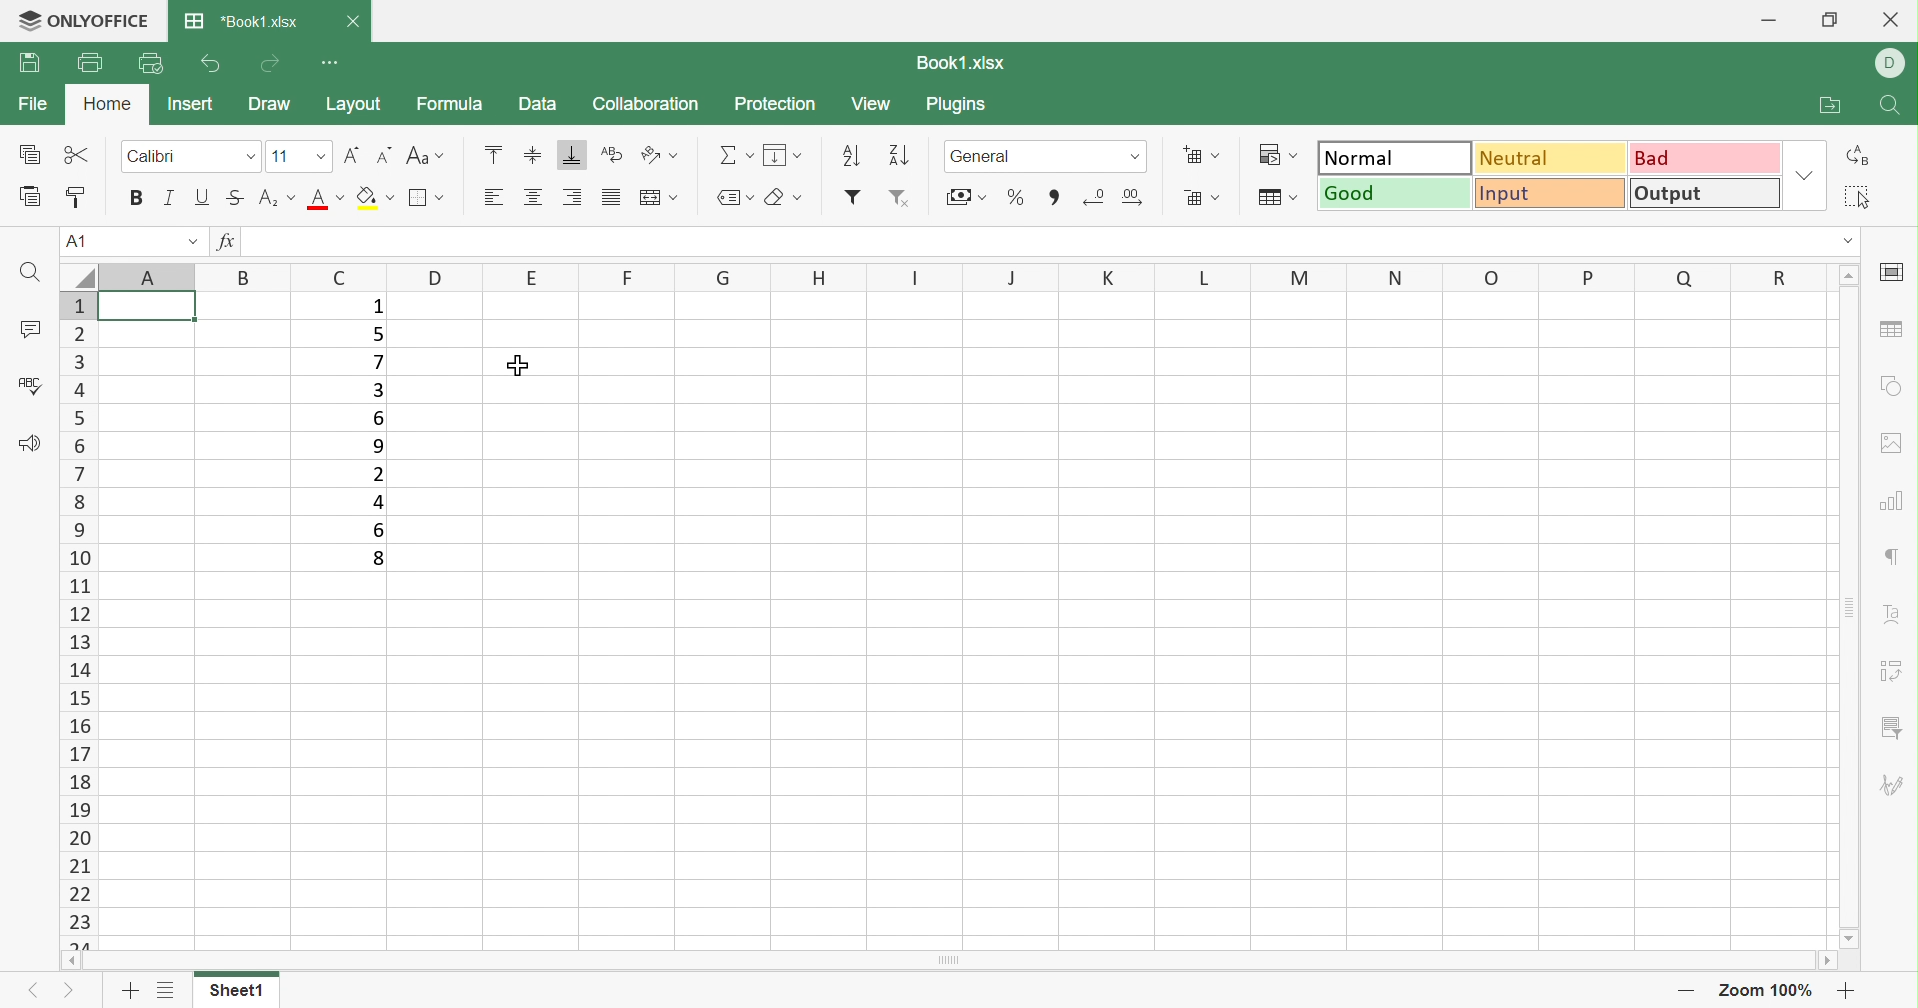 The width and height of the screenshot is (1918, 1008). Describe the element at coordinates (1551, 195) in the screenshot. I see `Input` at that location.